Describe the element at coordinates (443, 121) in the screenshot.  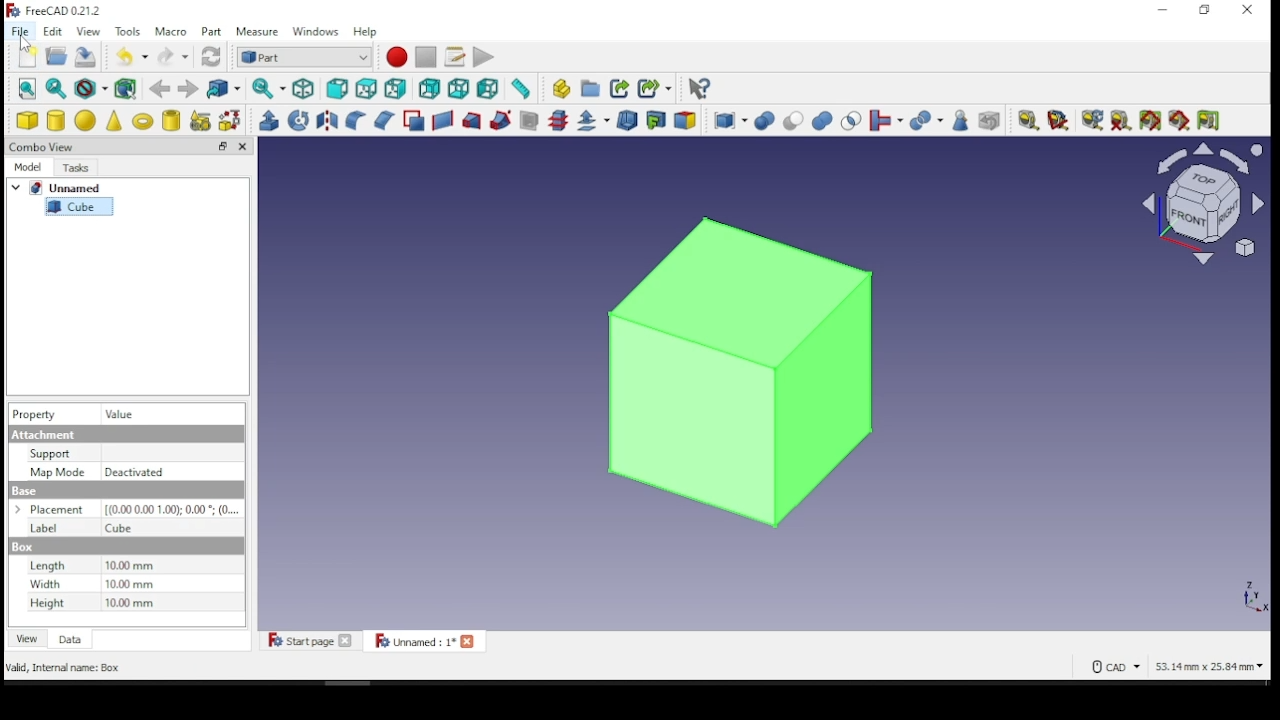
I see `create ruled surface` at that location.